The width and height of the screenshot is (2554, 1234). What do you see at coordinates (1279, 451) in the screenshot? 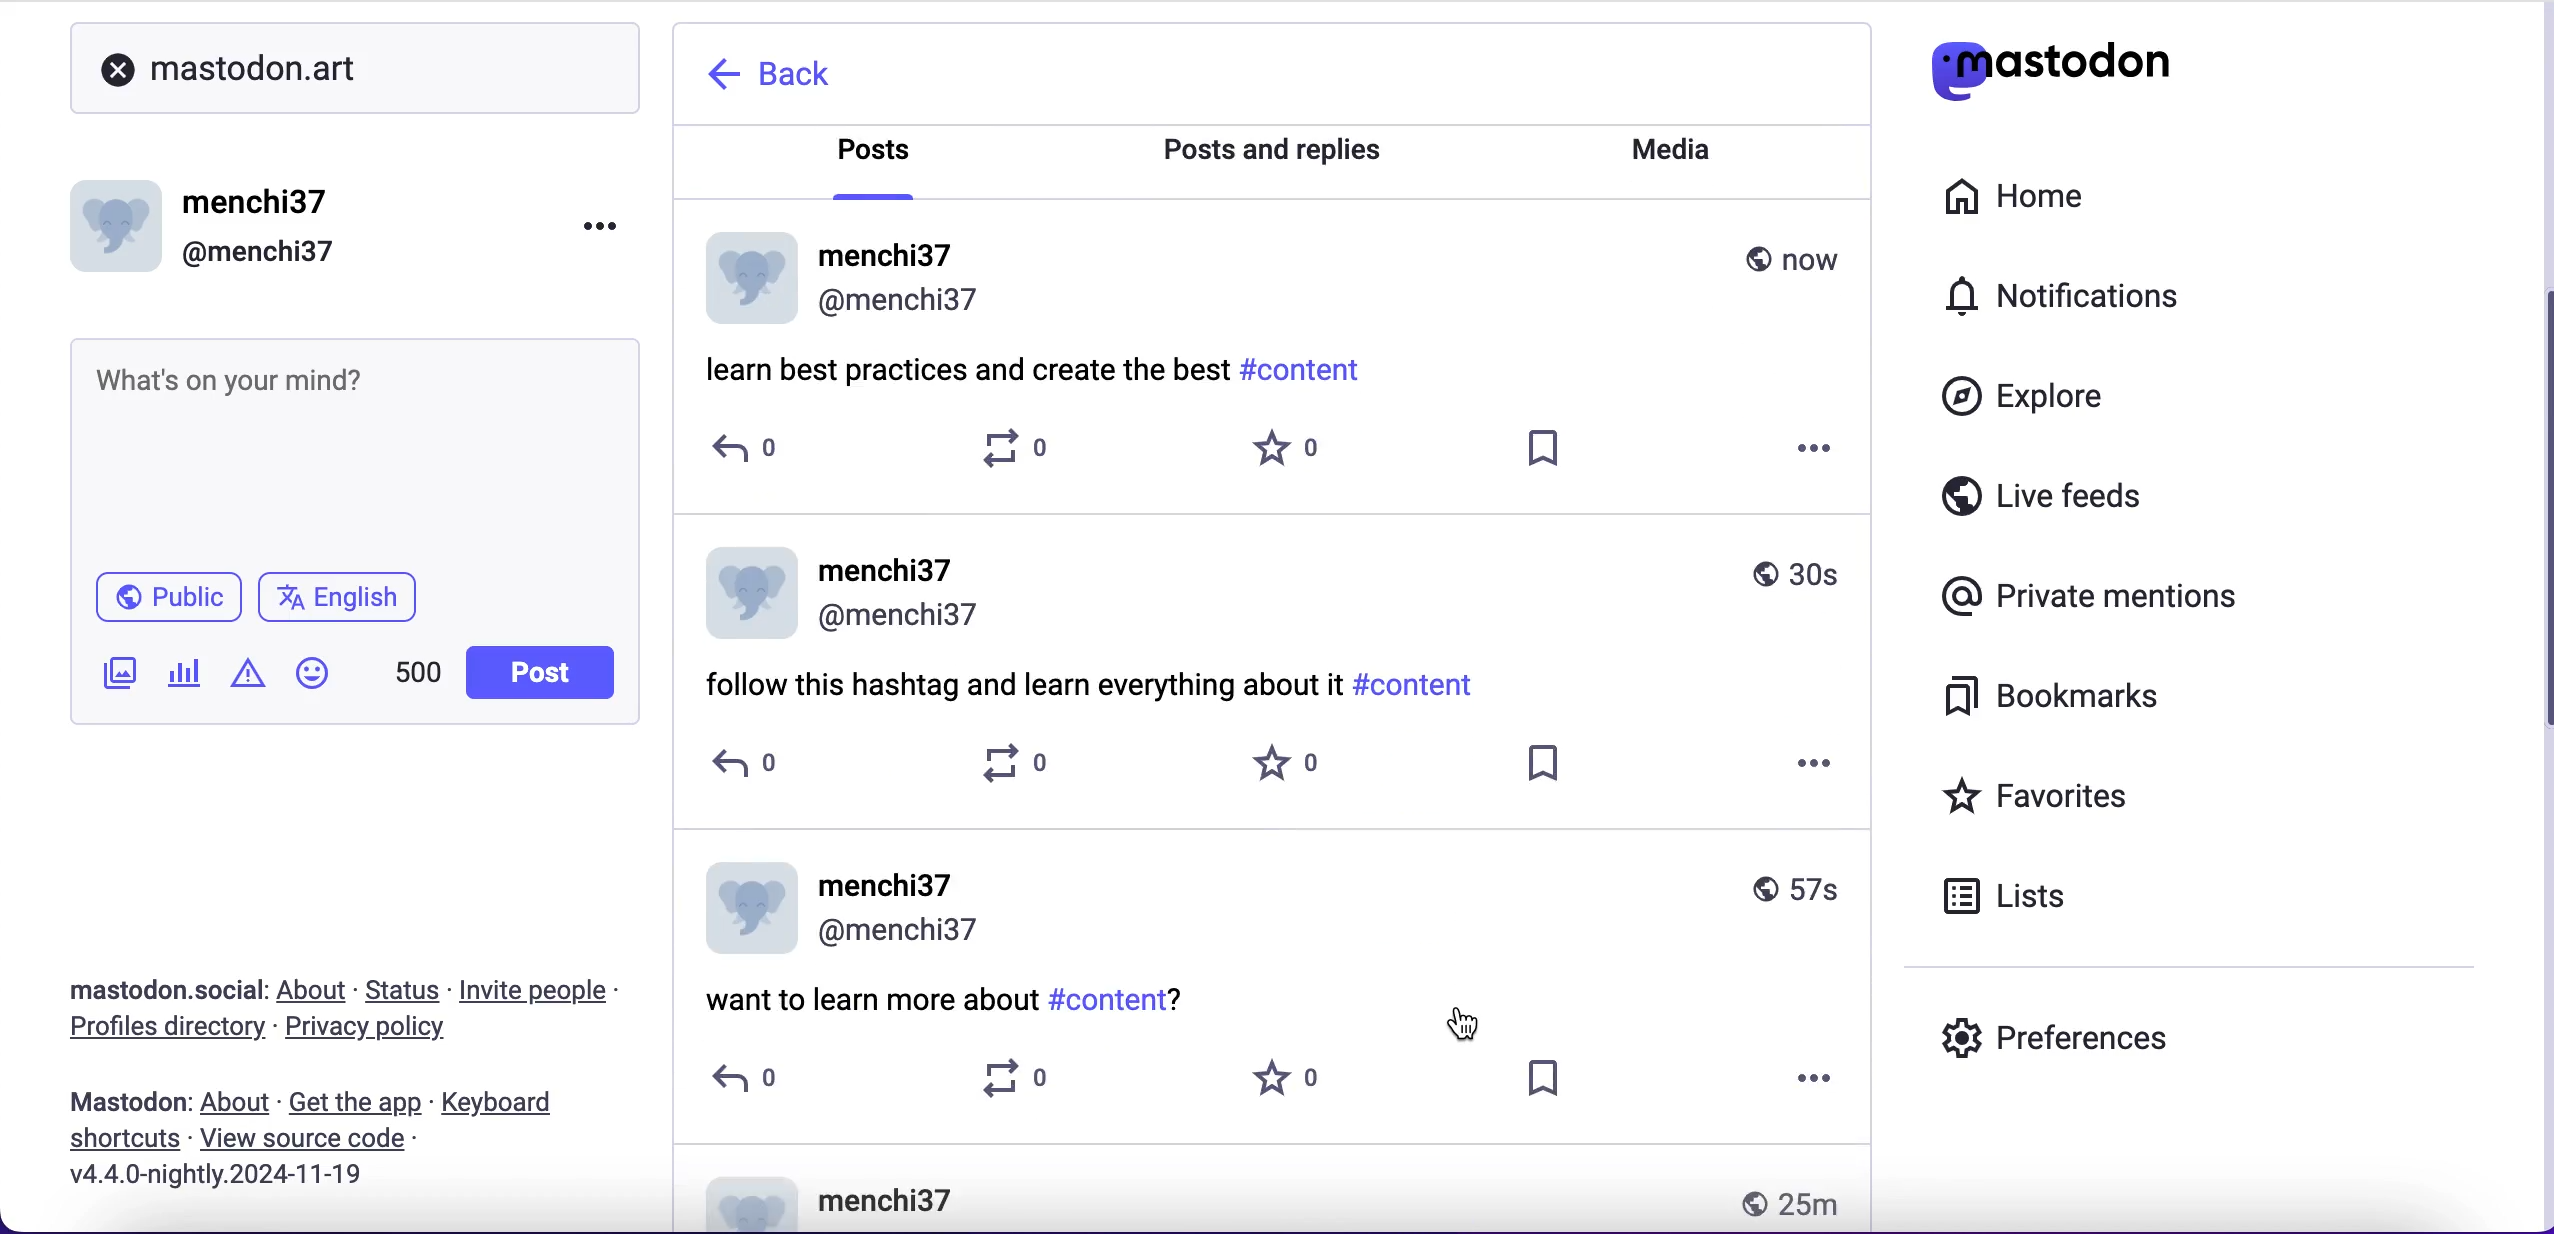
I see `0 favorites` at bounding box center [1279, 451].